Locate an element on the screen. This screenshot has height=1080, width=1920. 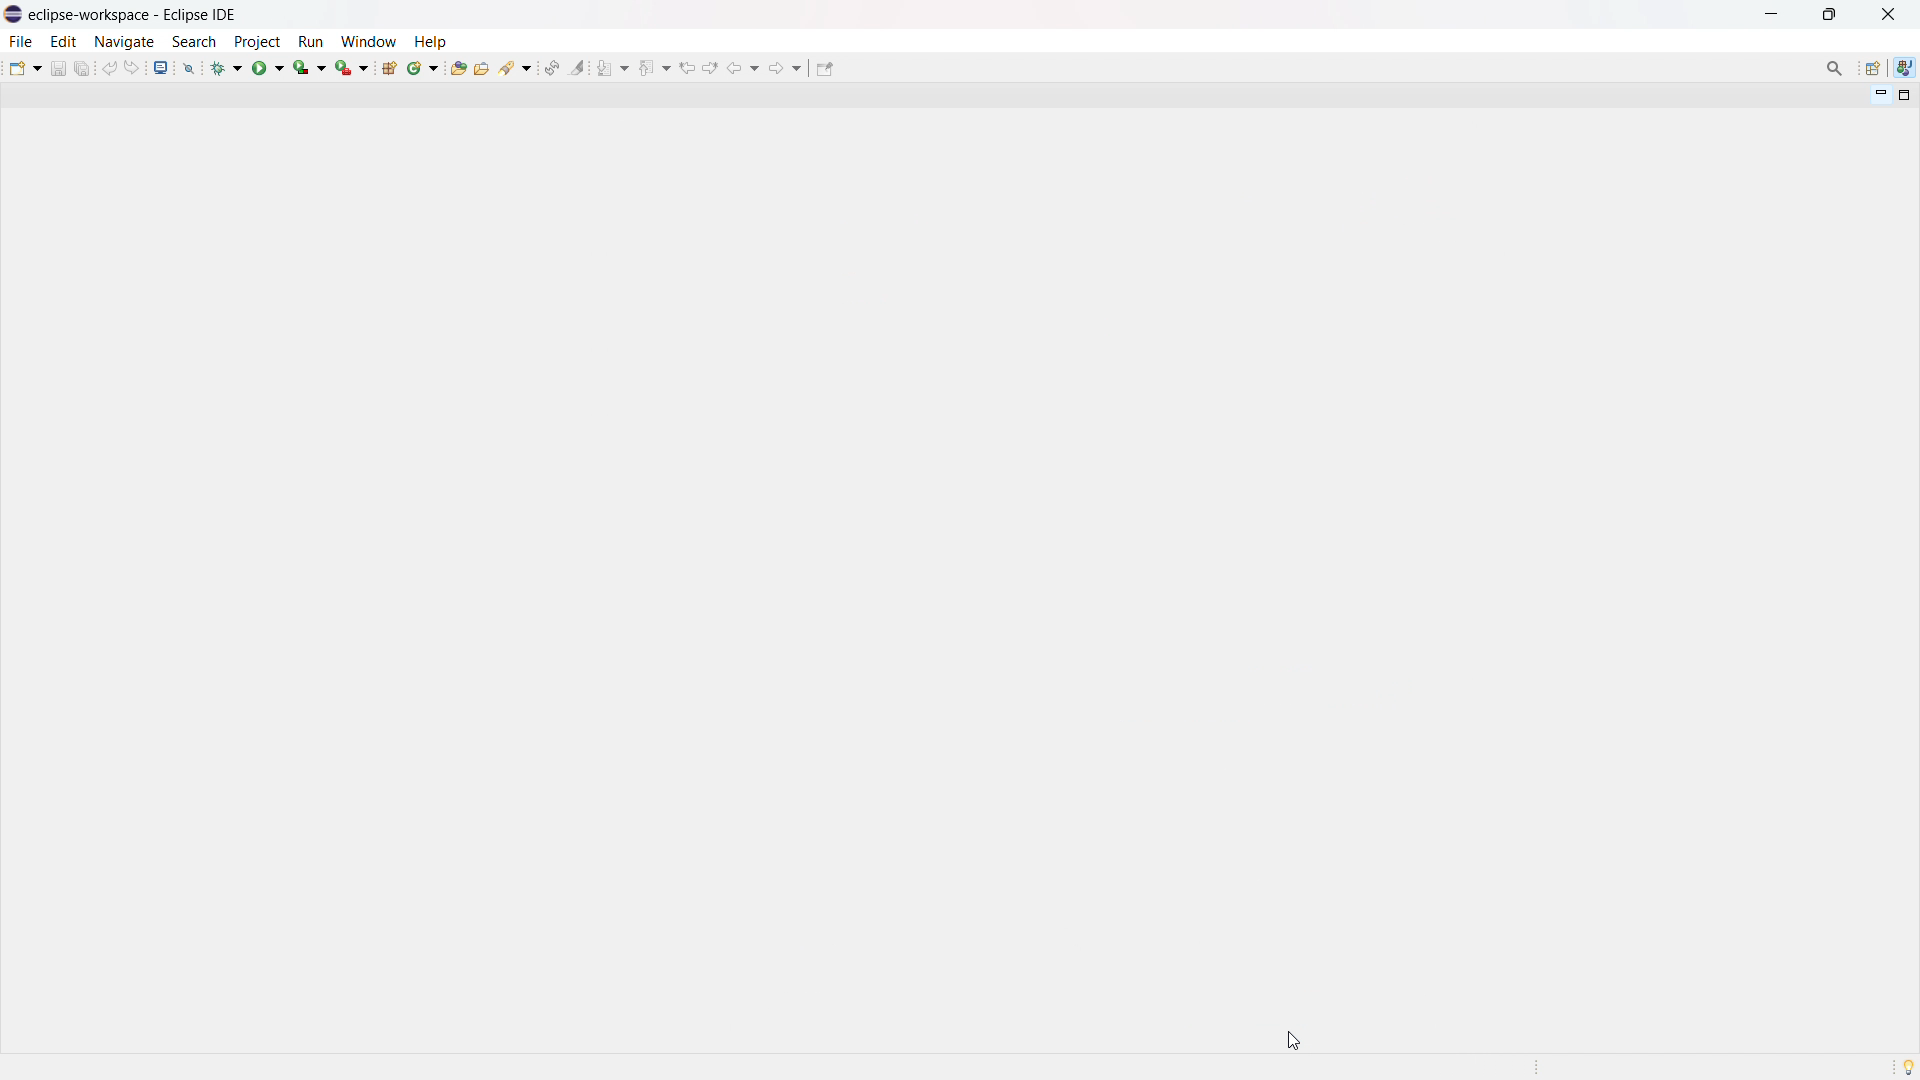
run is located at coordinates (268, 67).